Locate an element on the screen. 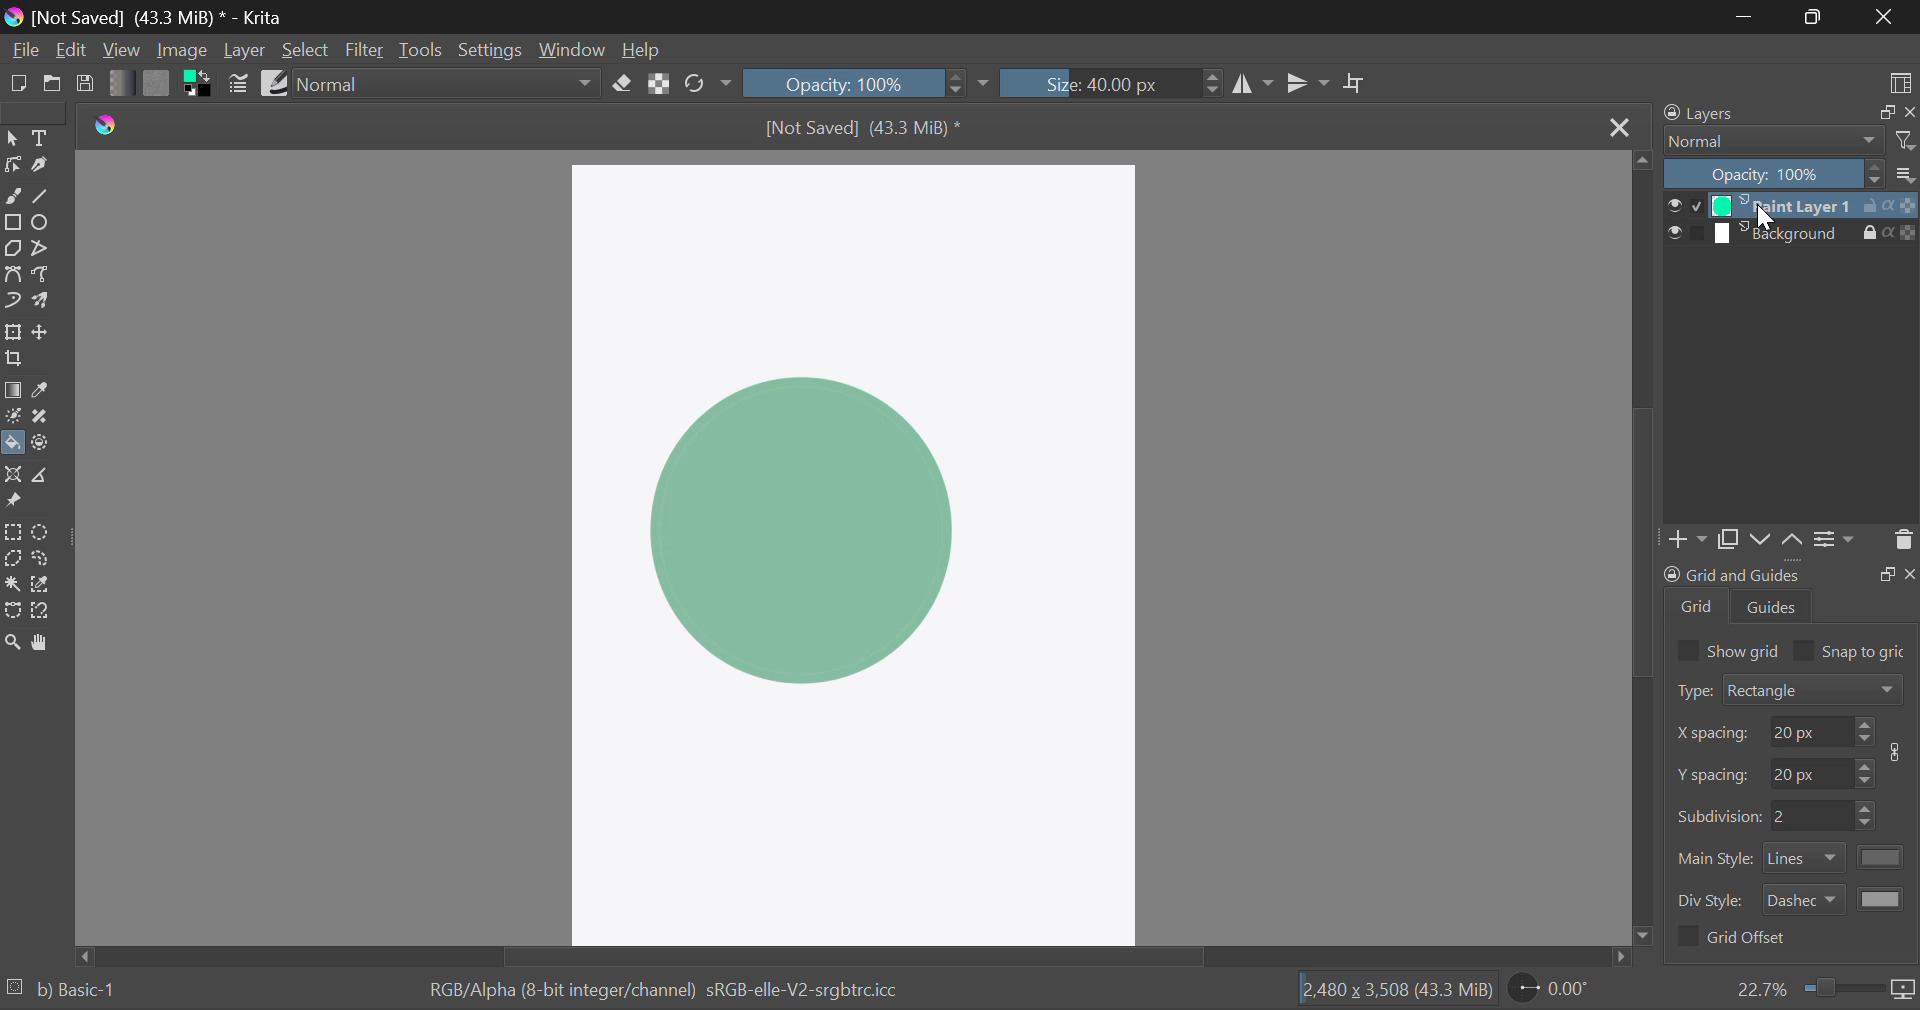  Circular Selection is located at coordinates (42, 531).